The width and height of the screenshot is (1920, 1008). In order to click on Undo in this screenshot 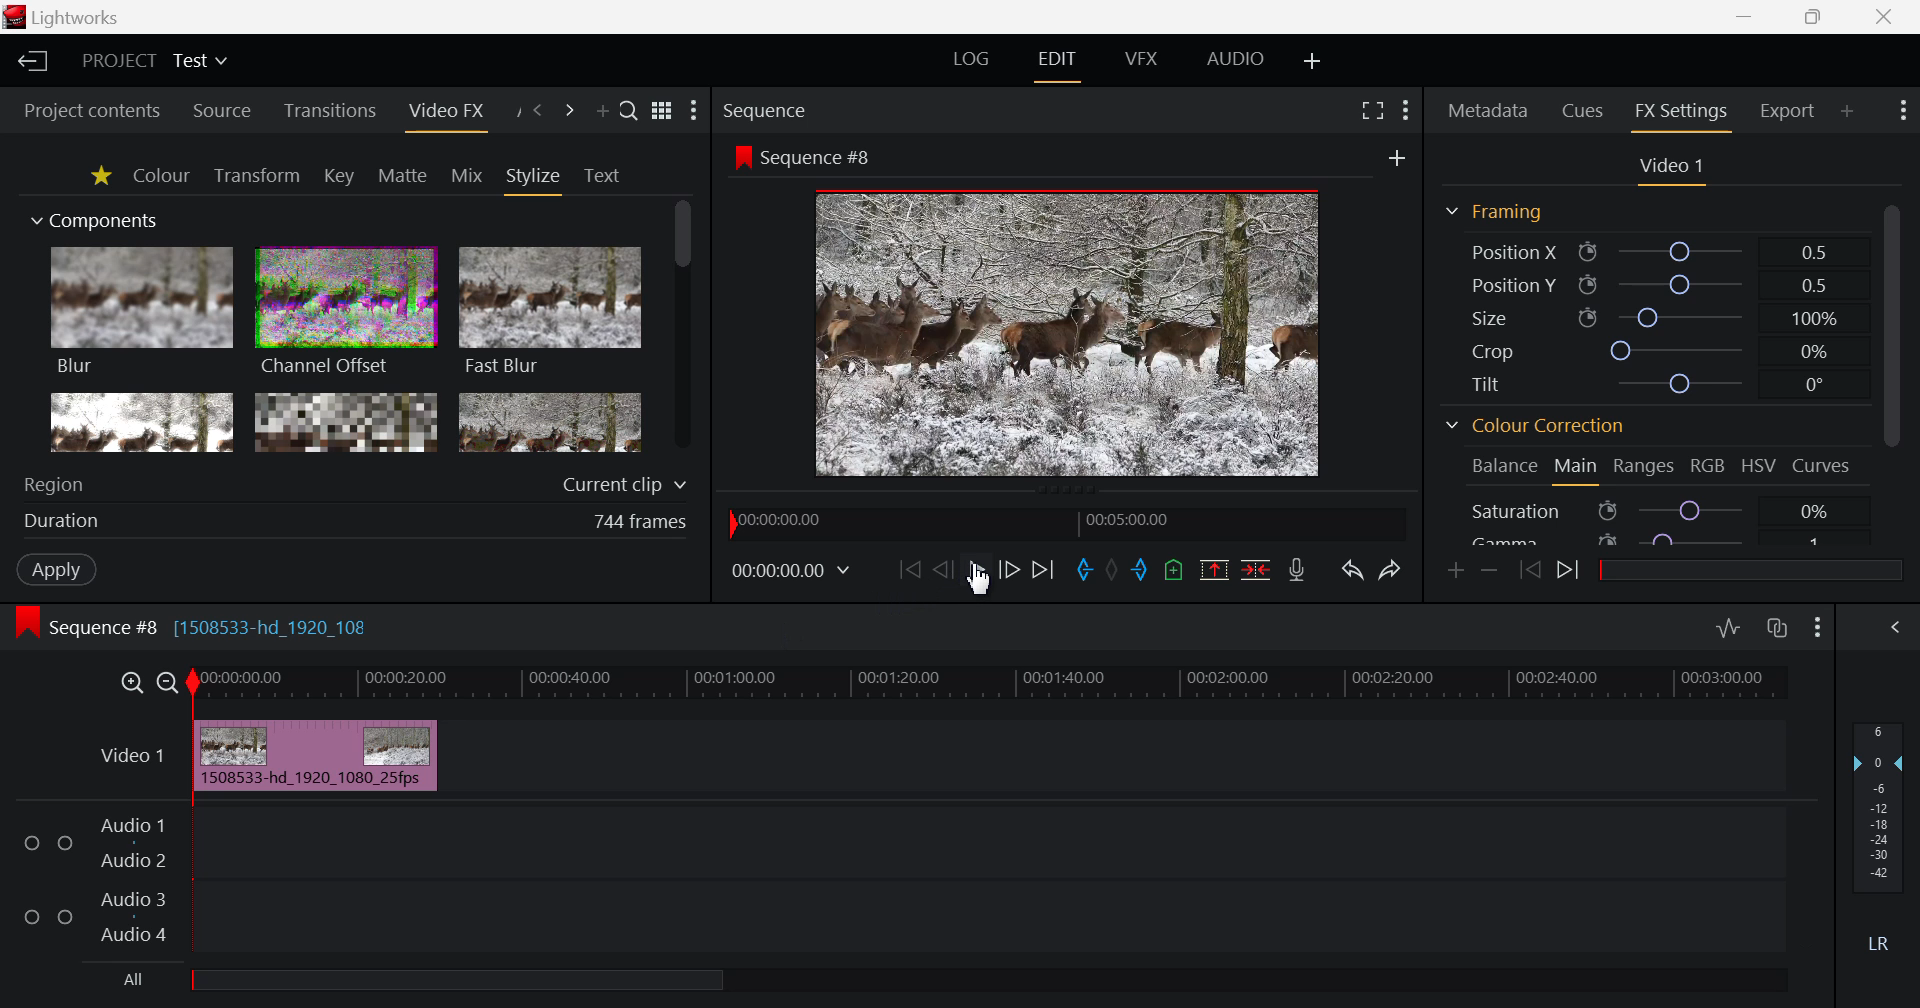, I will do `click(1352, 572)`.